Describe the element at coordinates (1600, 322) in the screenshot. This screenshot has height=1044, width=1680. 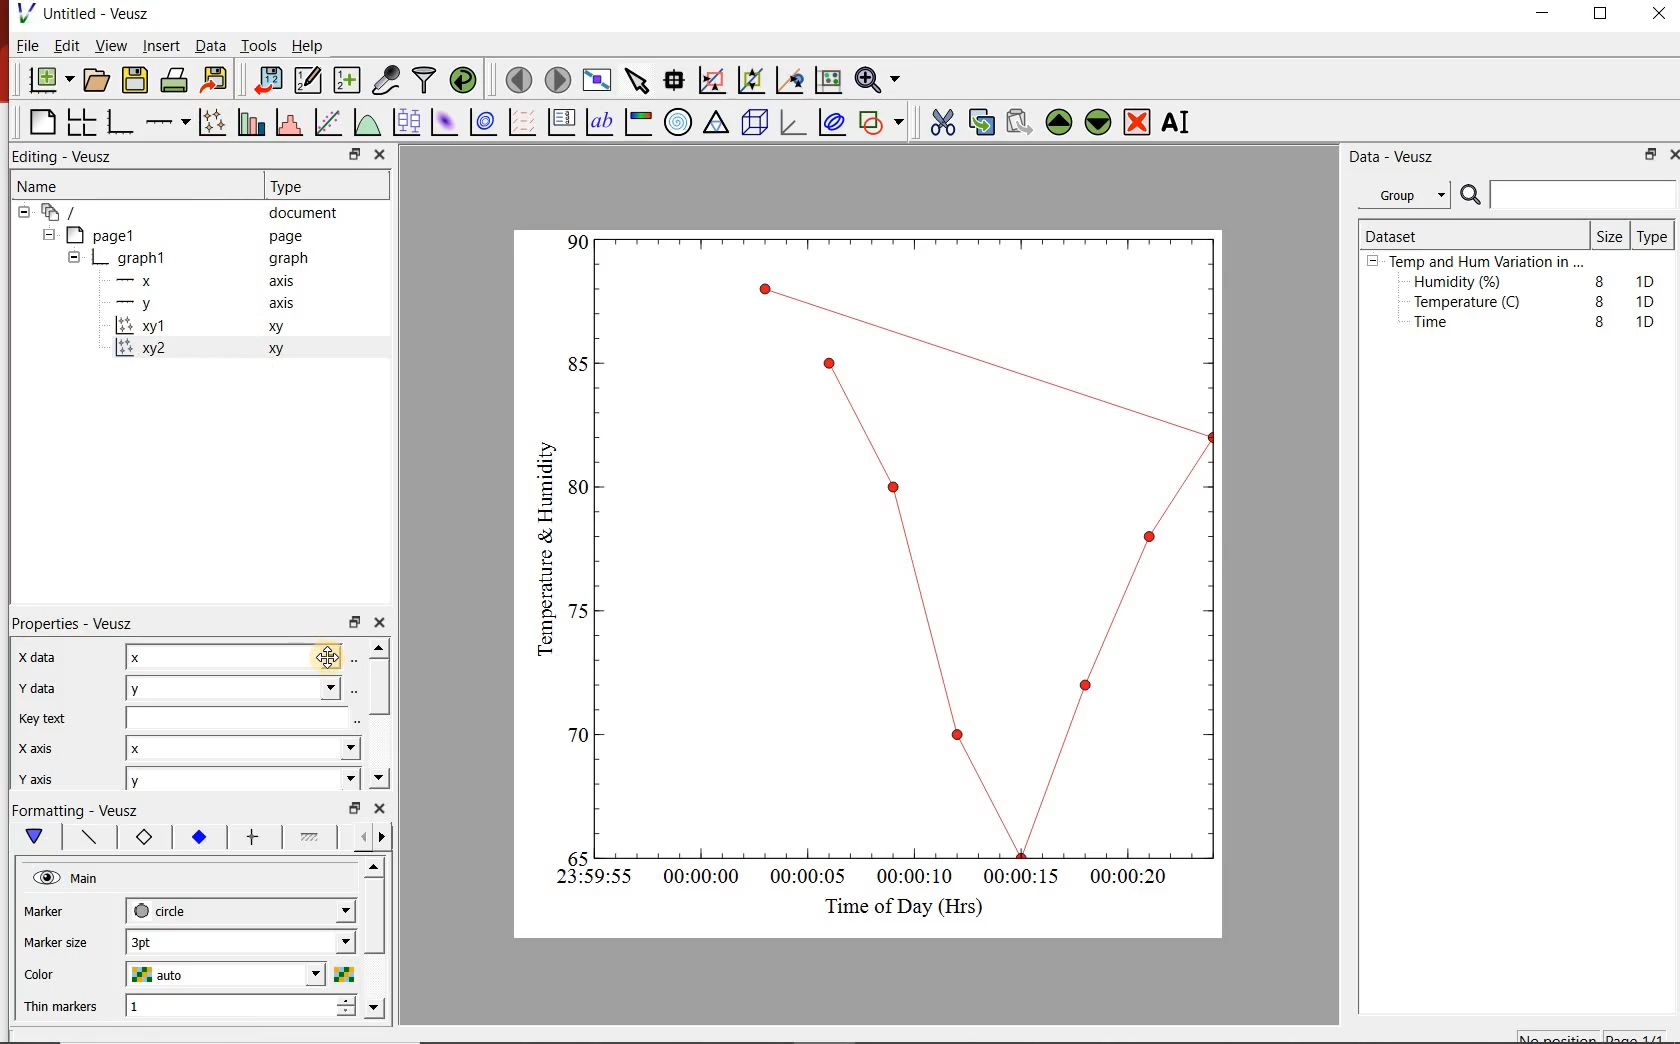
I see `8` at that location.